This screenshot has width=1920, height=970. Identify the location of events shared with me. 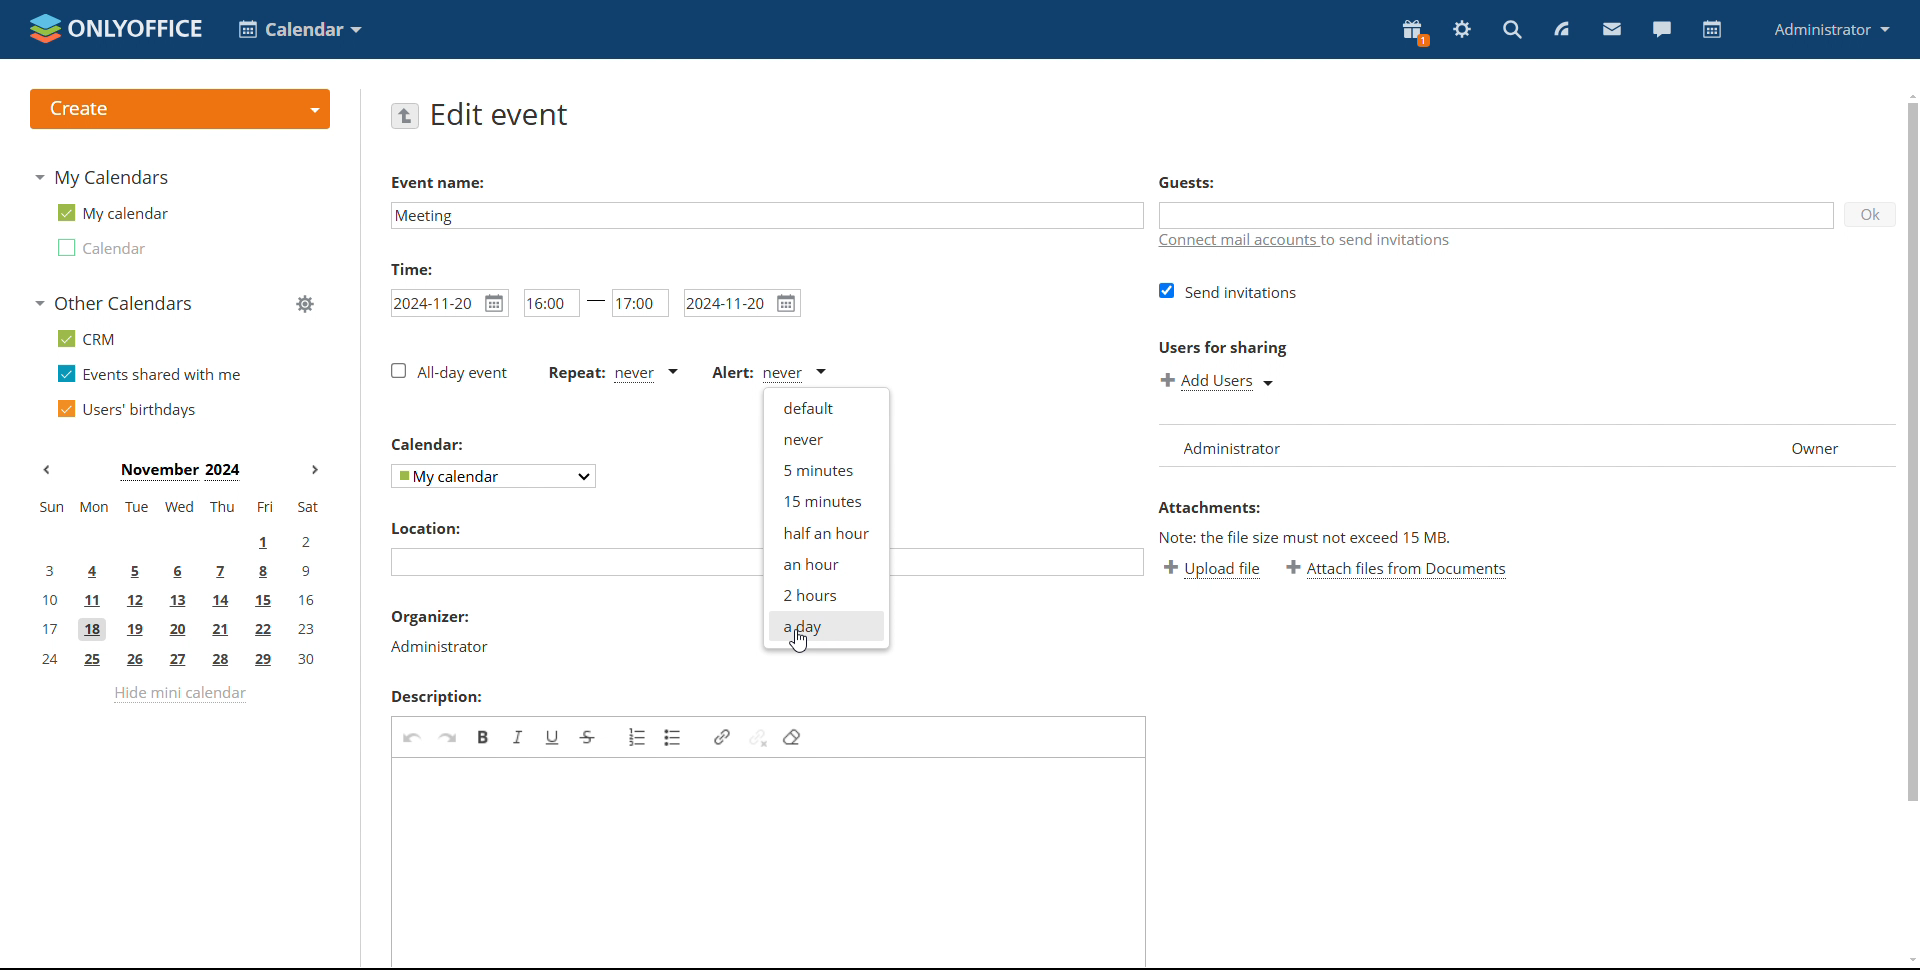
(150, 373).